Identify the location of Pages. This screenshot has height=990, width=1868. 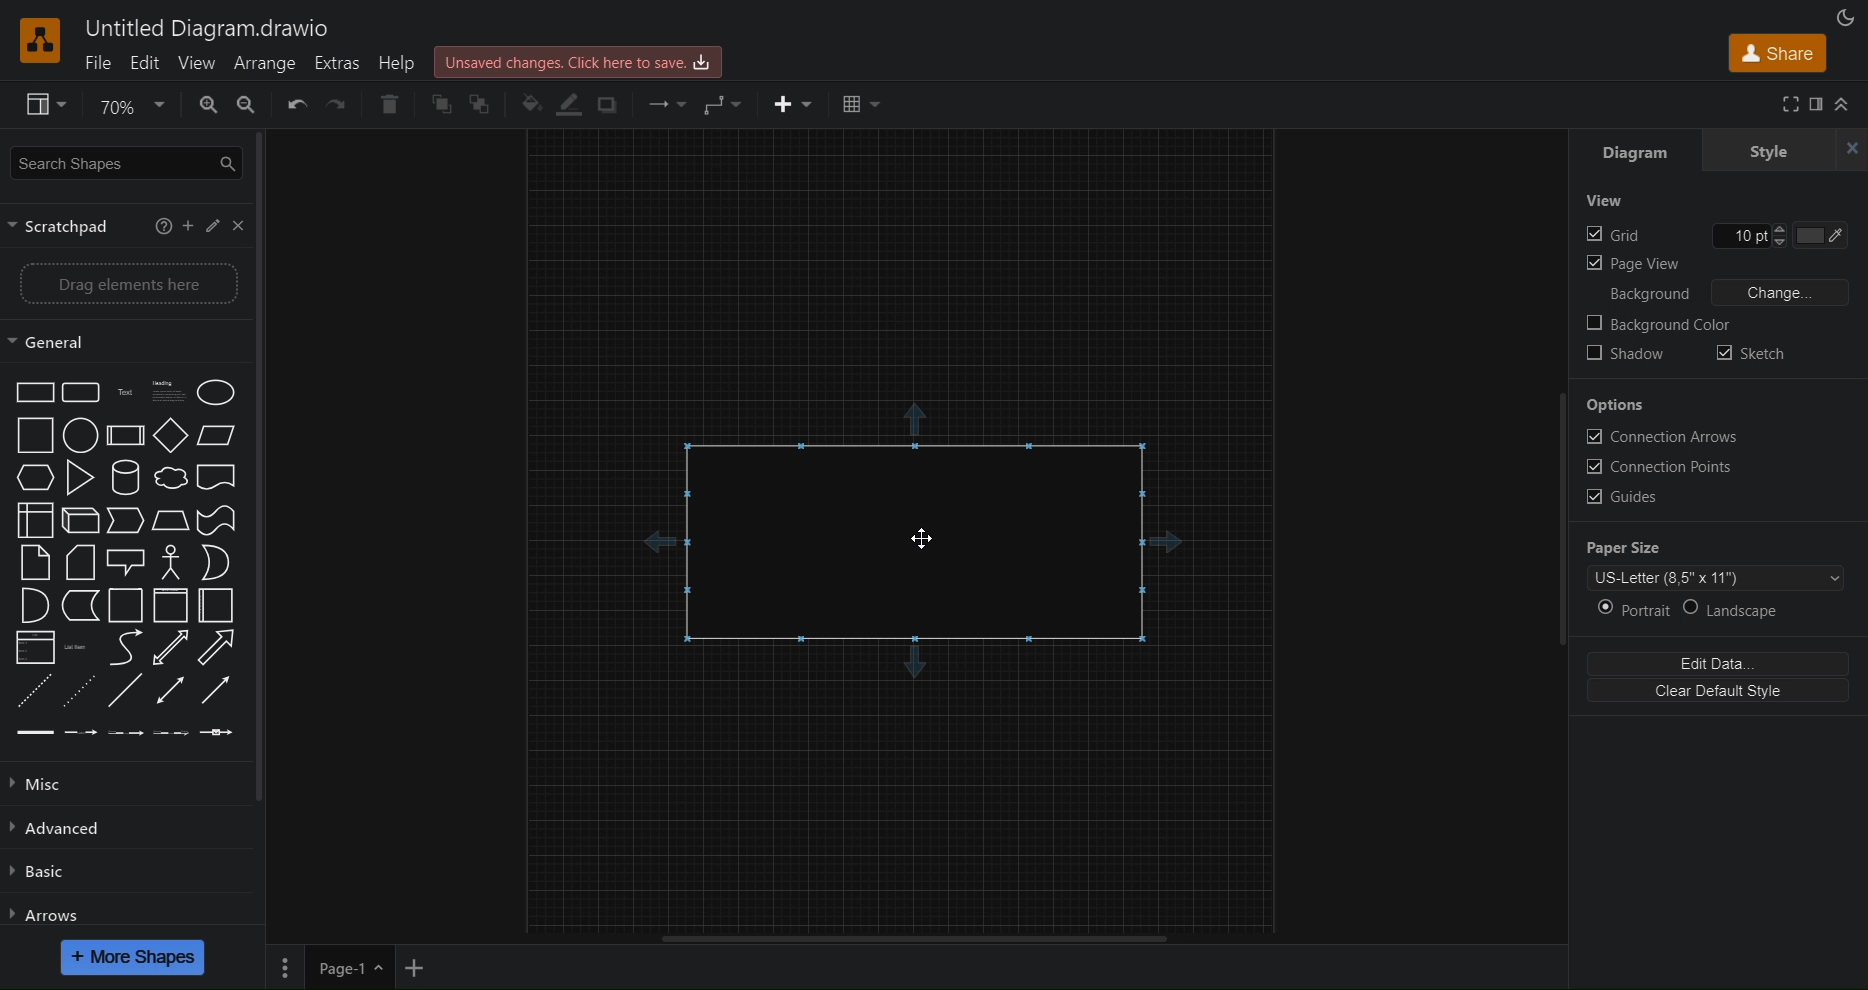
(288, 967).